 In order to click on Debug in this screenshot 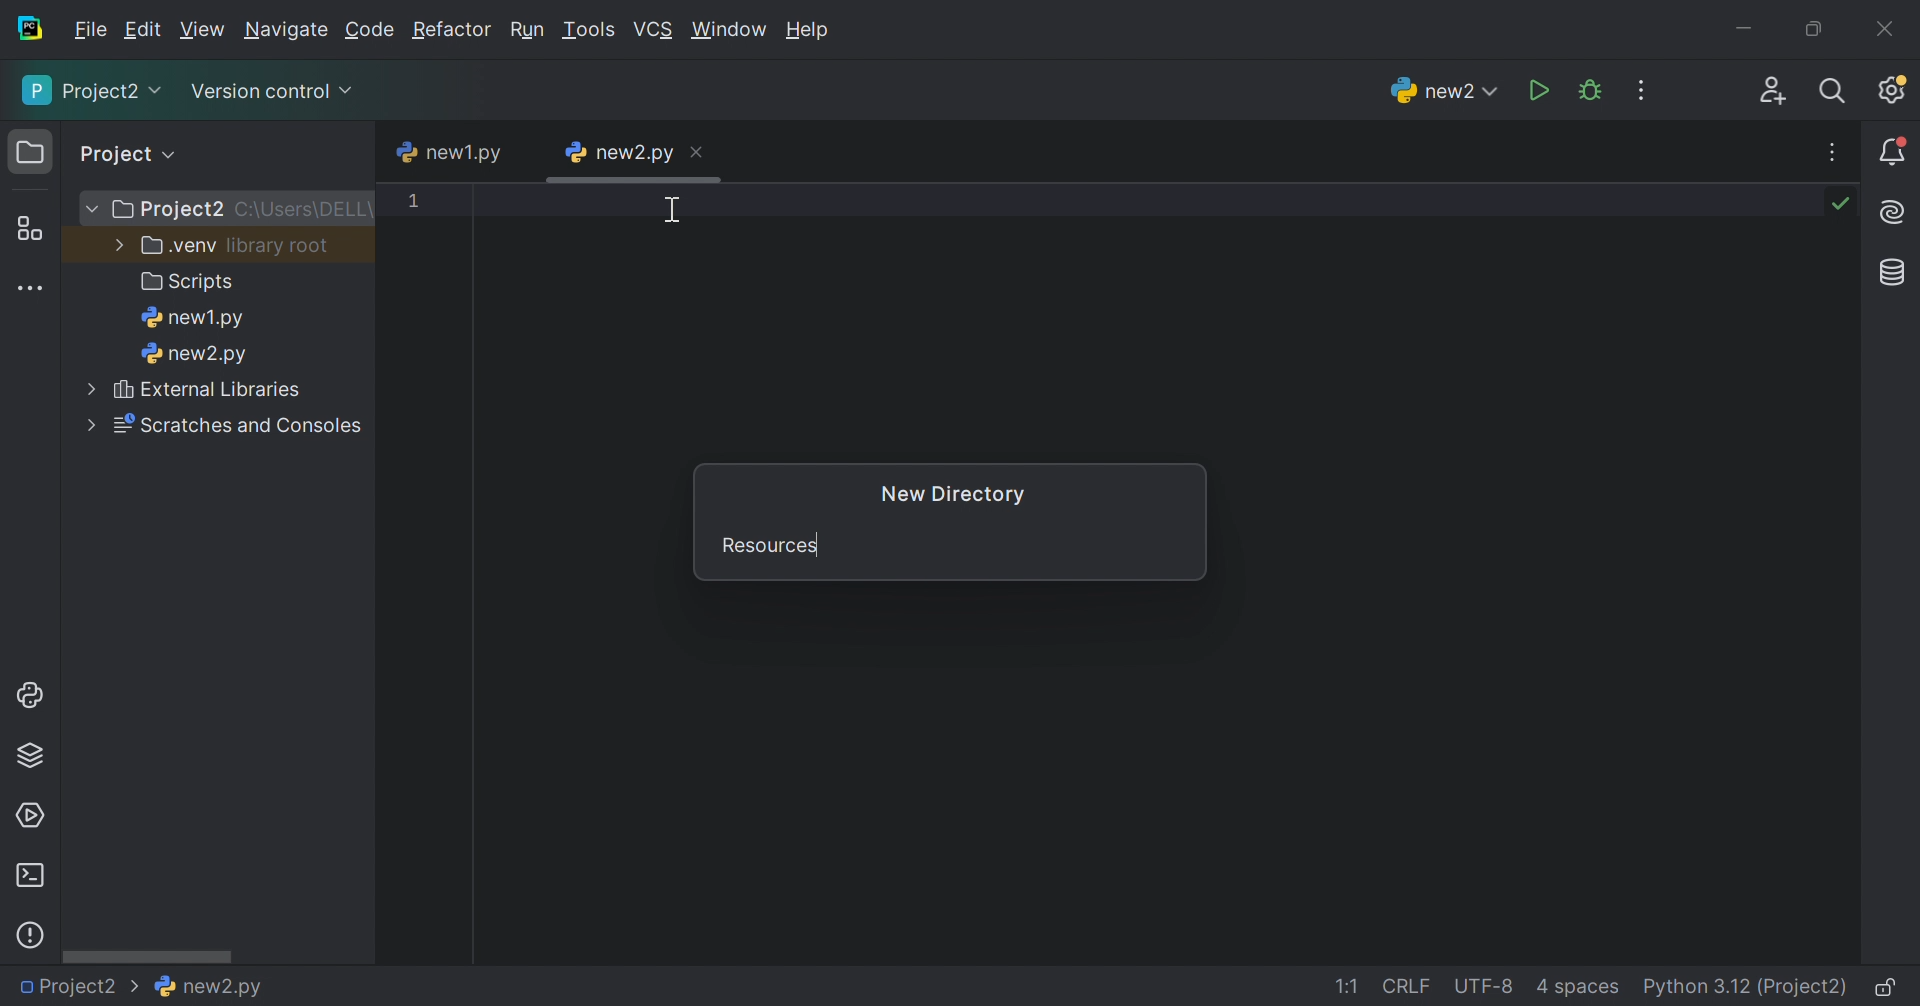, I will do `click(1589, 90)`.